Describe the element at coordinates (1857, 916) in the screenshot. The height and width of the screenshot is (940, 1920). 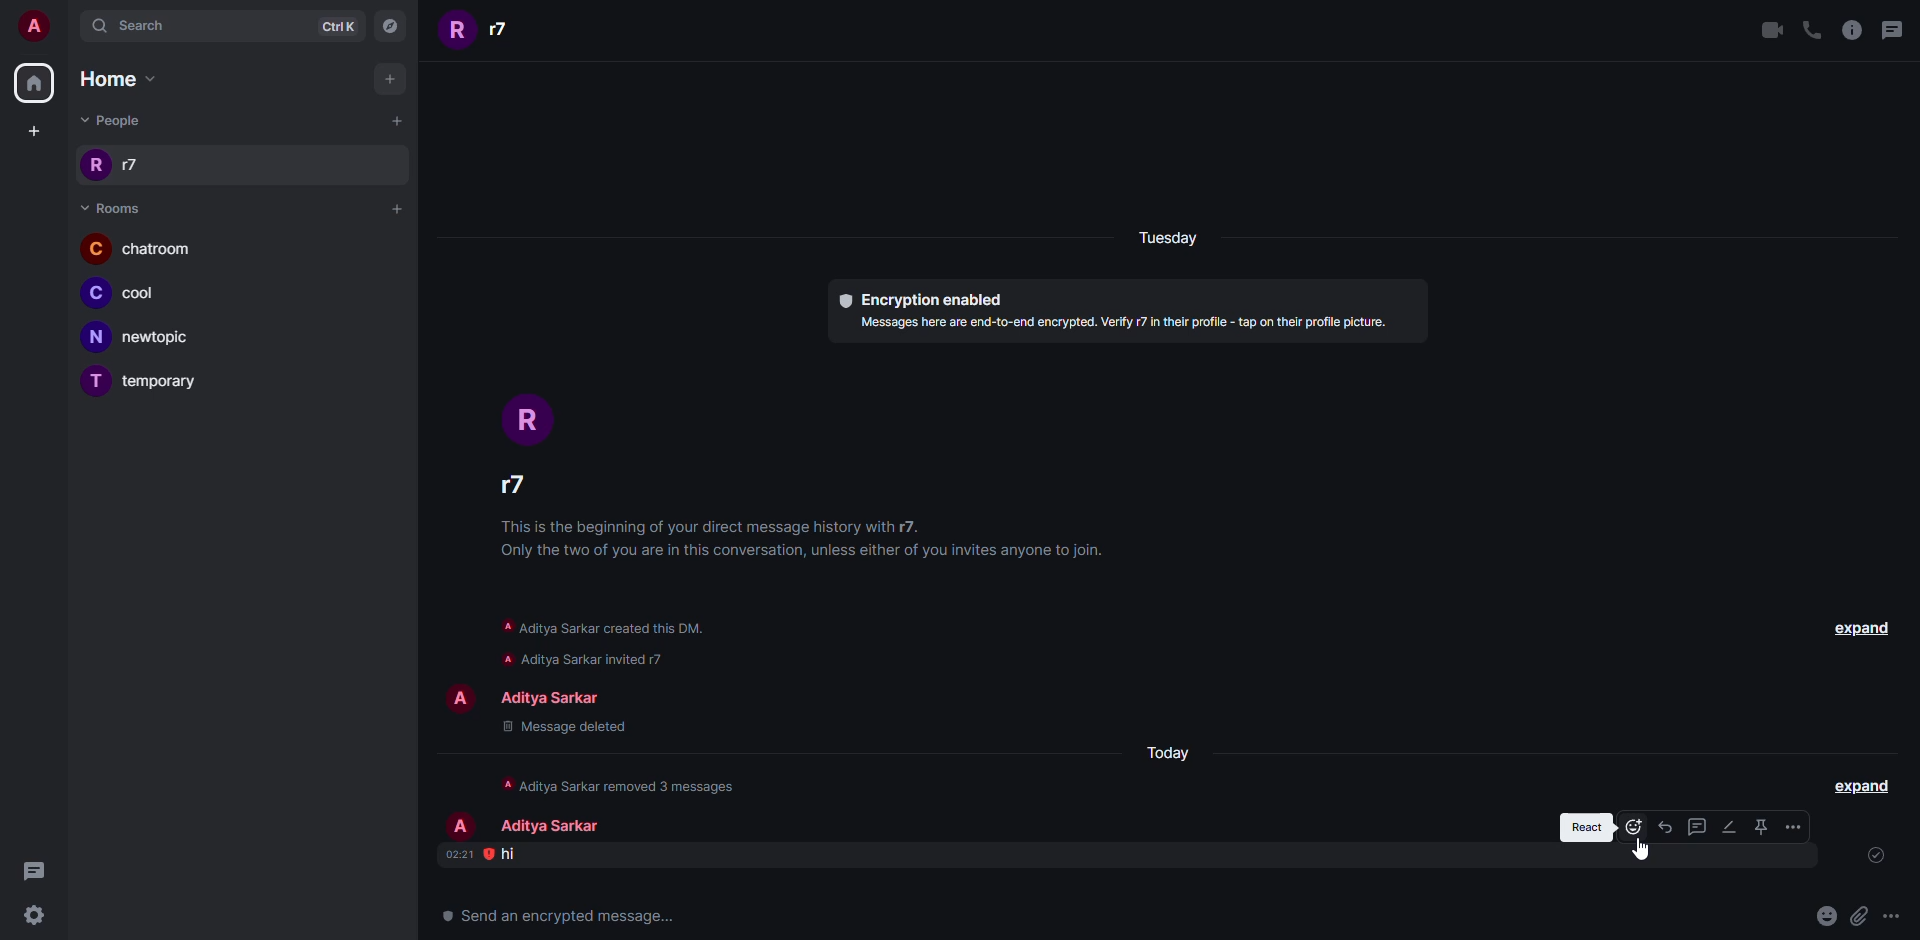
I see `attach` at that location.